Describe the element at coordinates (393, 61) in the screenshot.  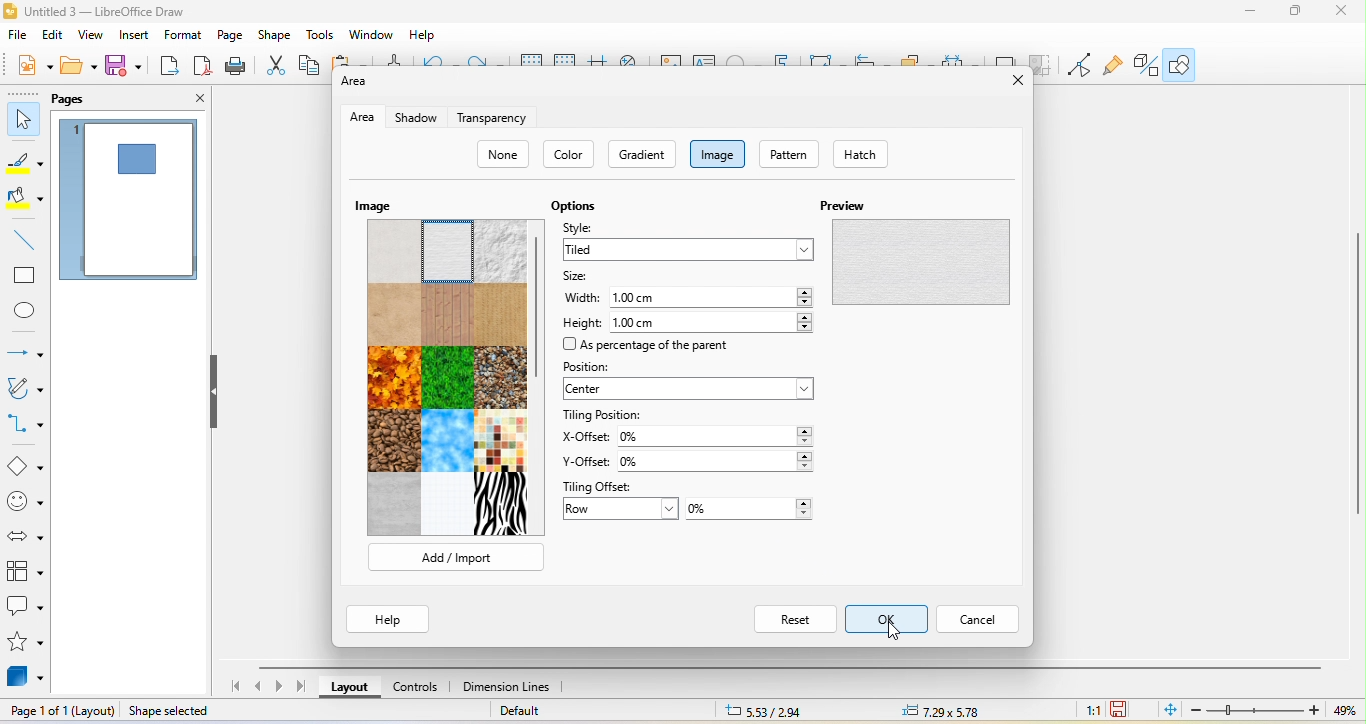
I see `clone formatting` at that location.